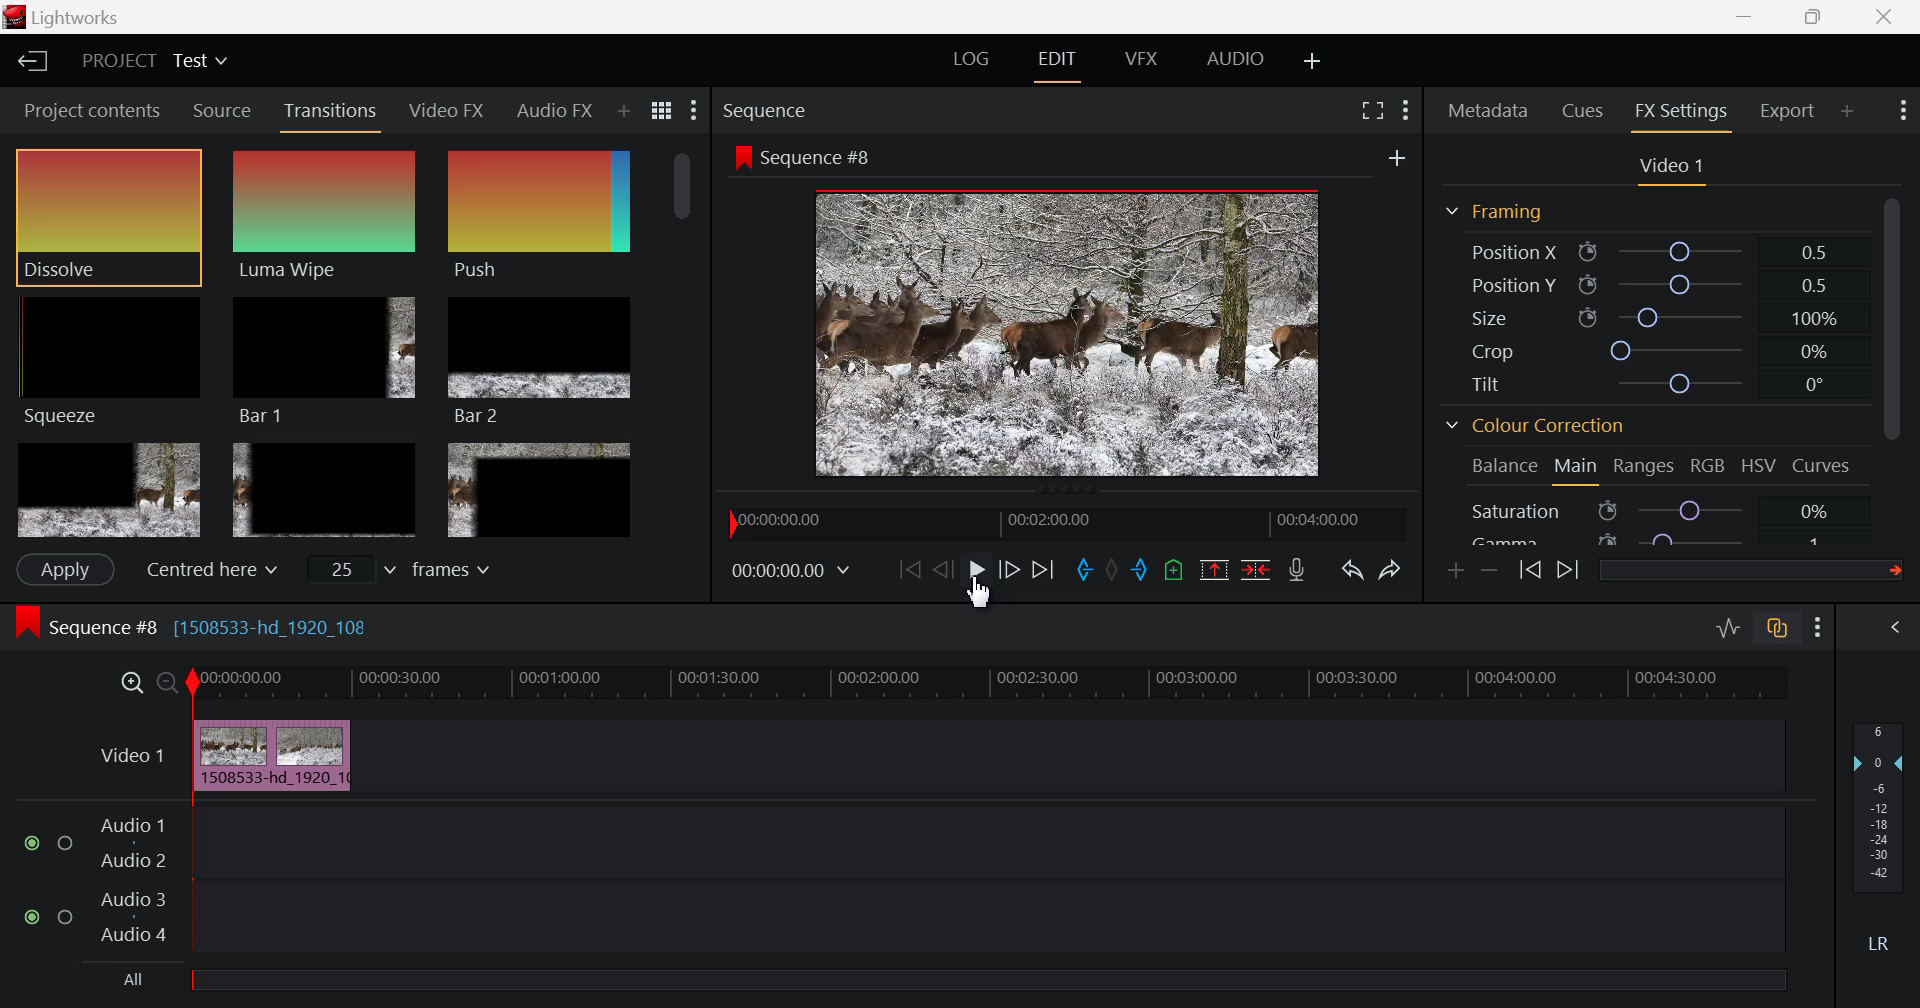 This screenshot has width=1920, height=1008. What do you see at coordinates (1648, 469) in the screenshot?
I see `Ranges` at bounding box center [1648, 469].